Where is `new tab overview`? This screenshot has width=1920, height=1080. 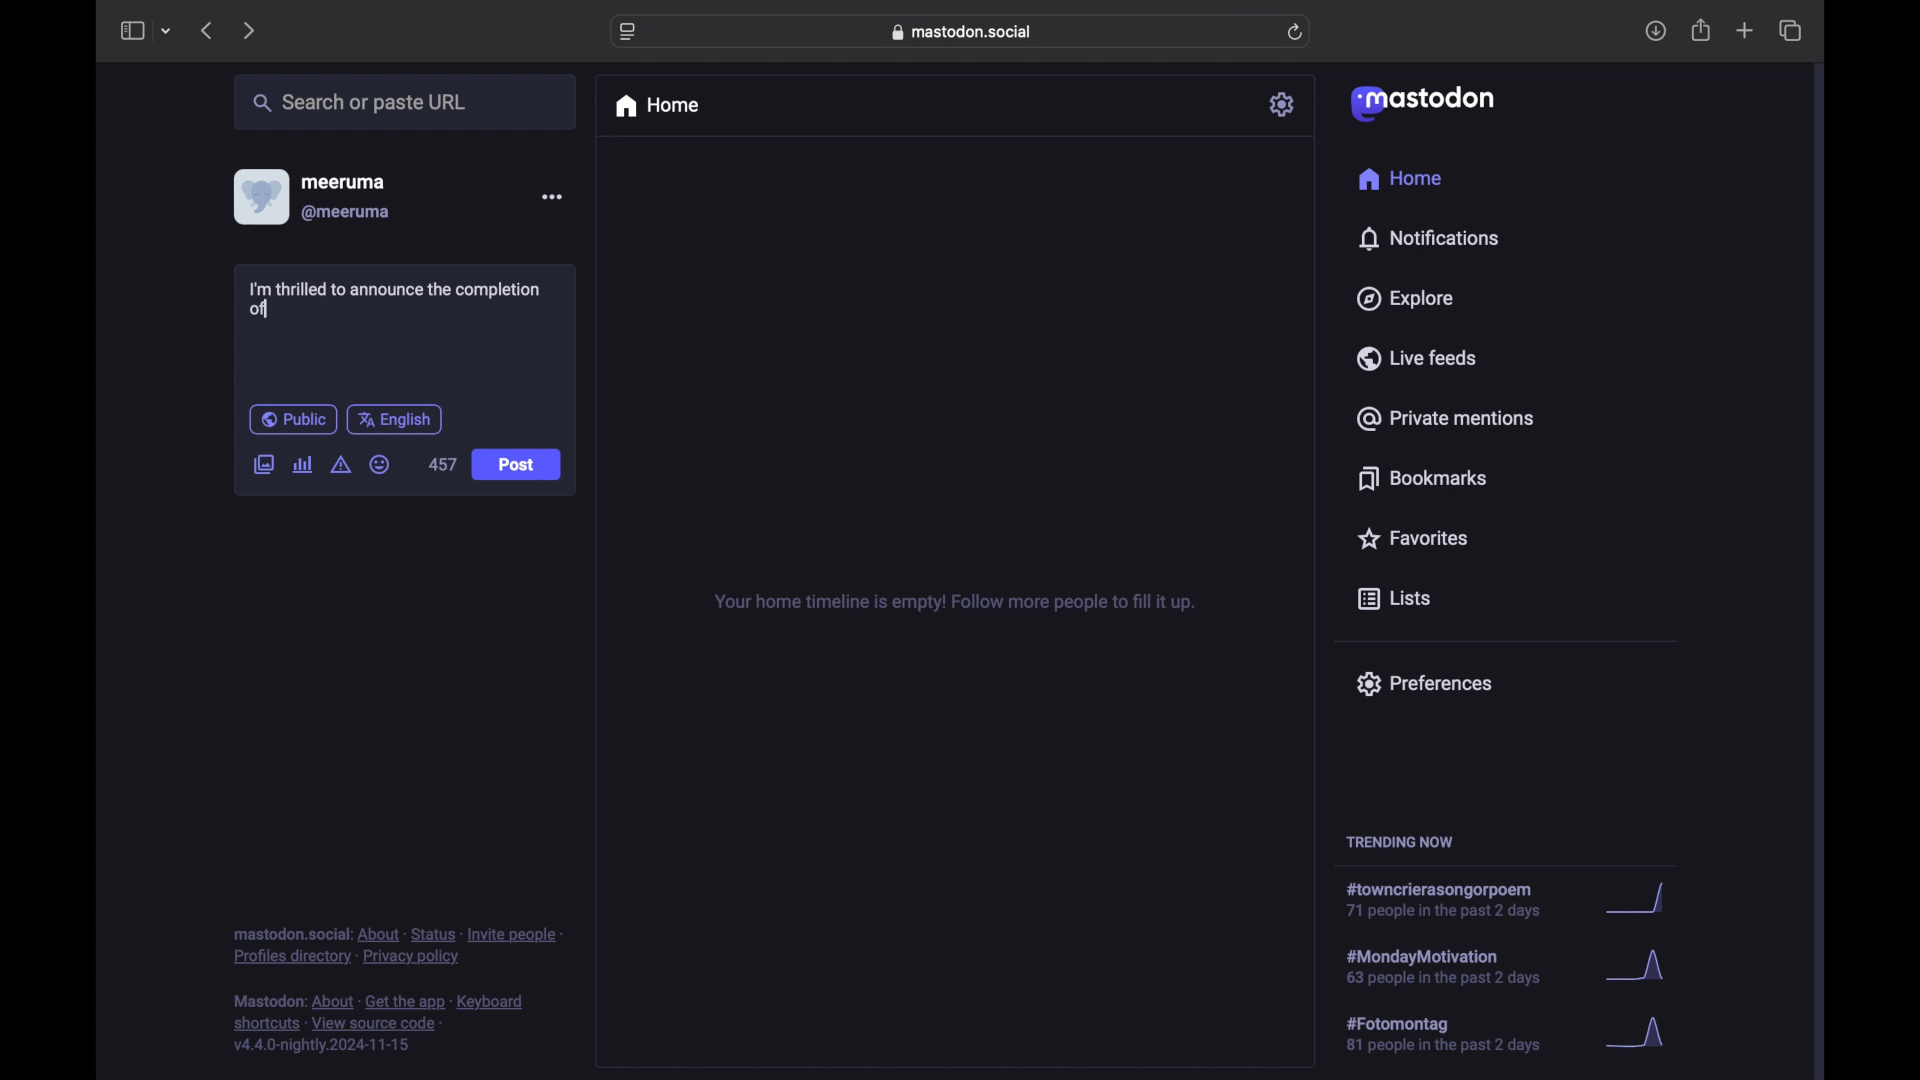
new tab overview is located at coordinates (1745, 30).